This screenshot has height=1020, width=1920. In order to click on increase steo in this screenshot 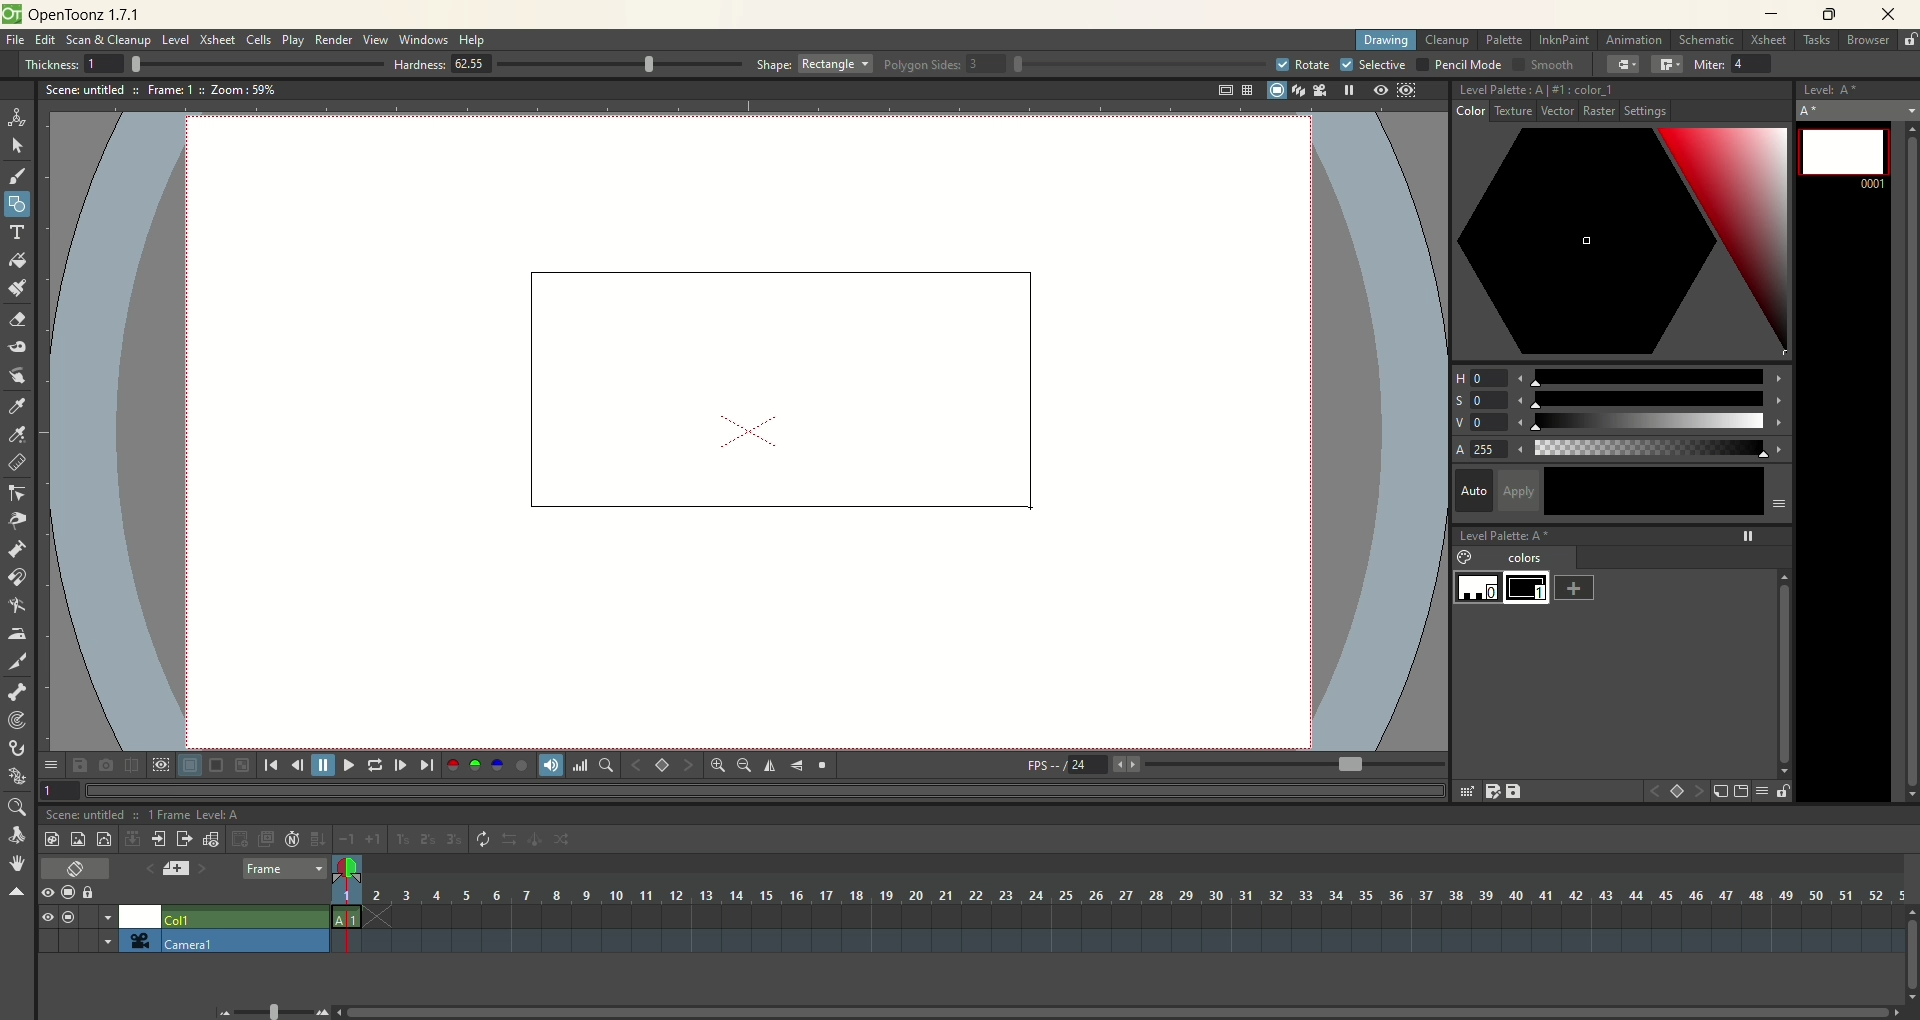, I will do `click(376, 839)`.